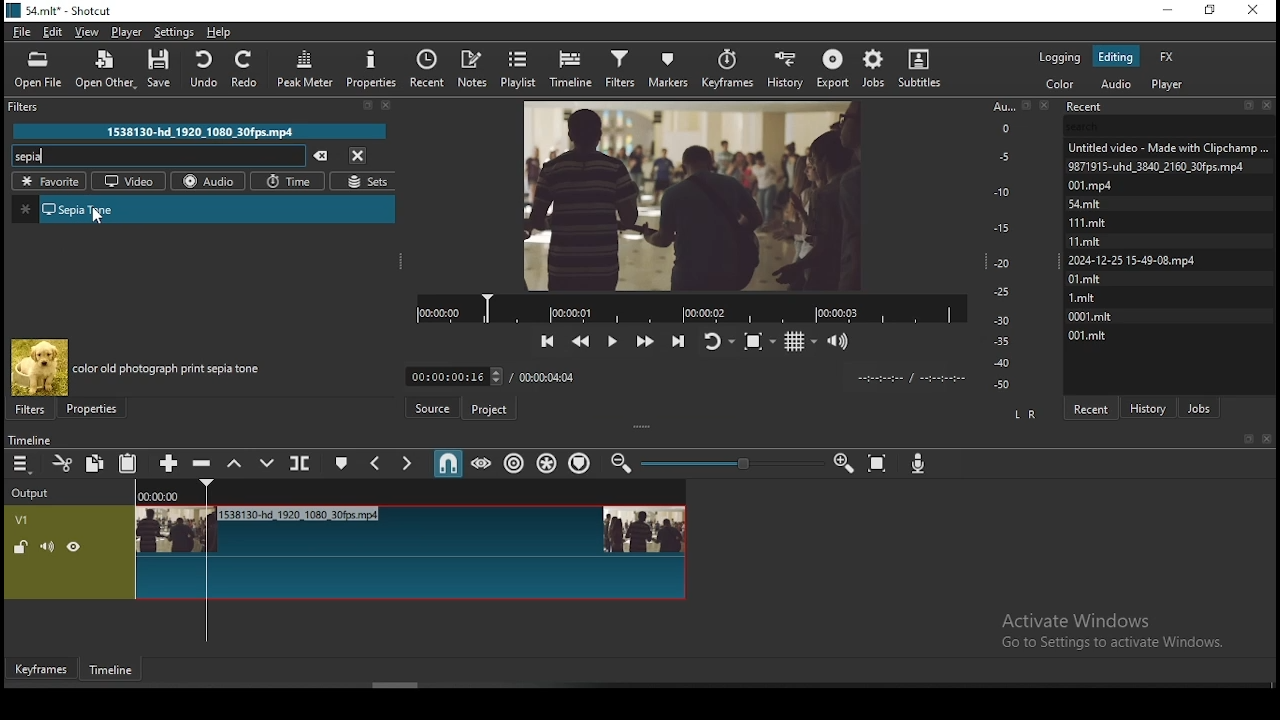 The width and height of the screenshot is (1280, 720). Describe the element at coordinates (546, 340) in the screenshot. I see `skip to the previous point` at that location.